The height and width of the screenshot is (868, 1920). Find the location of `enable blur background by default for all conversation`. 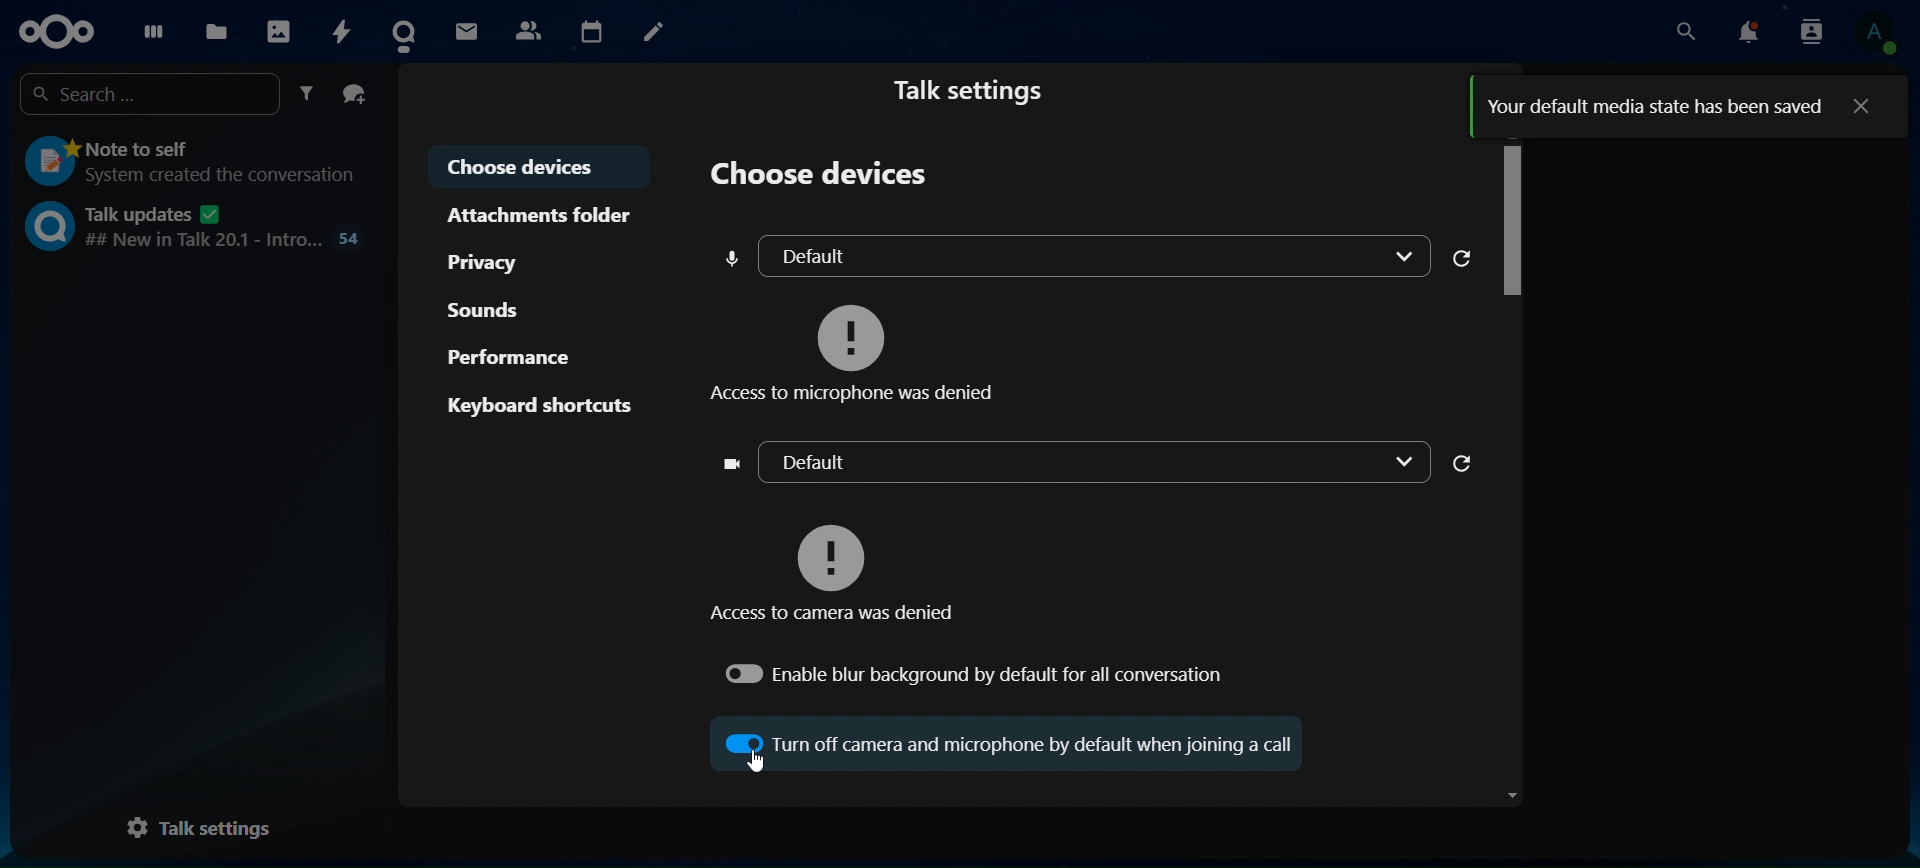

enable blur background by default for all conversation is located at coordinates (973, 673).